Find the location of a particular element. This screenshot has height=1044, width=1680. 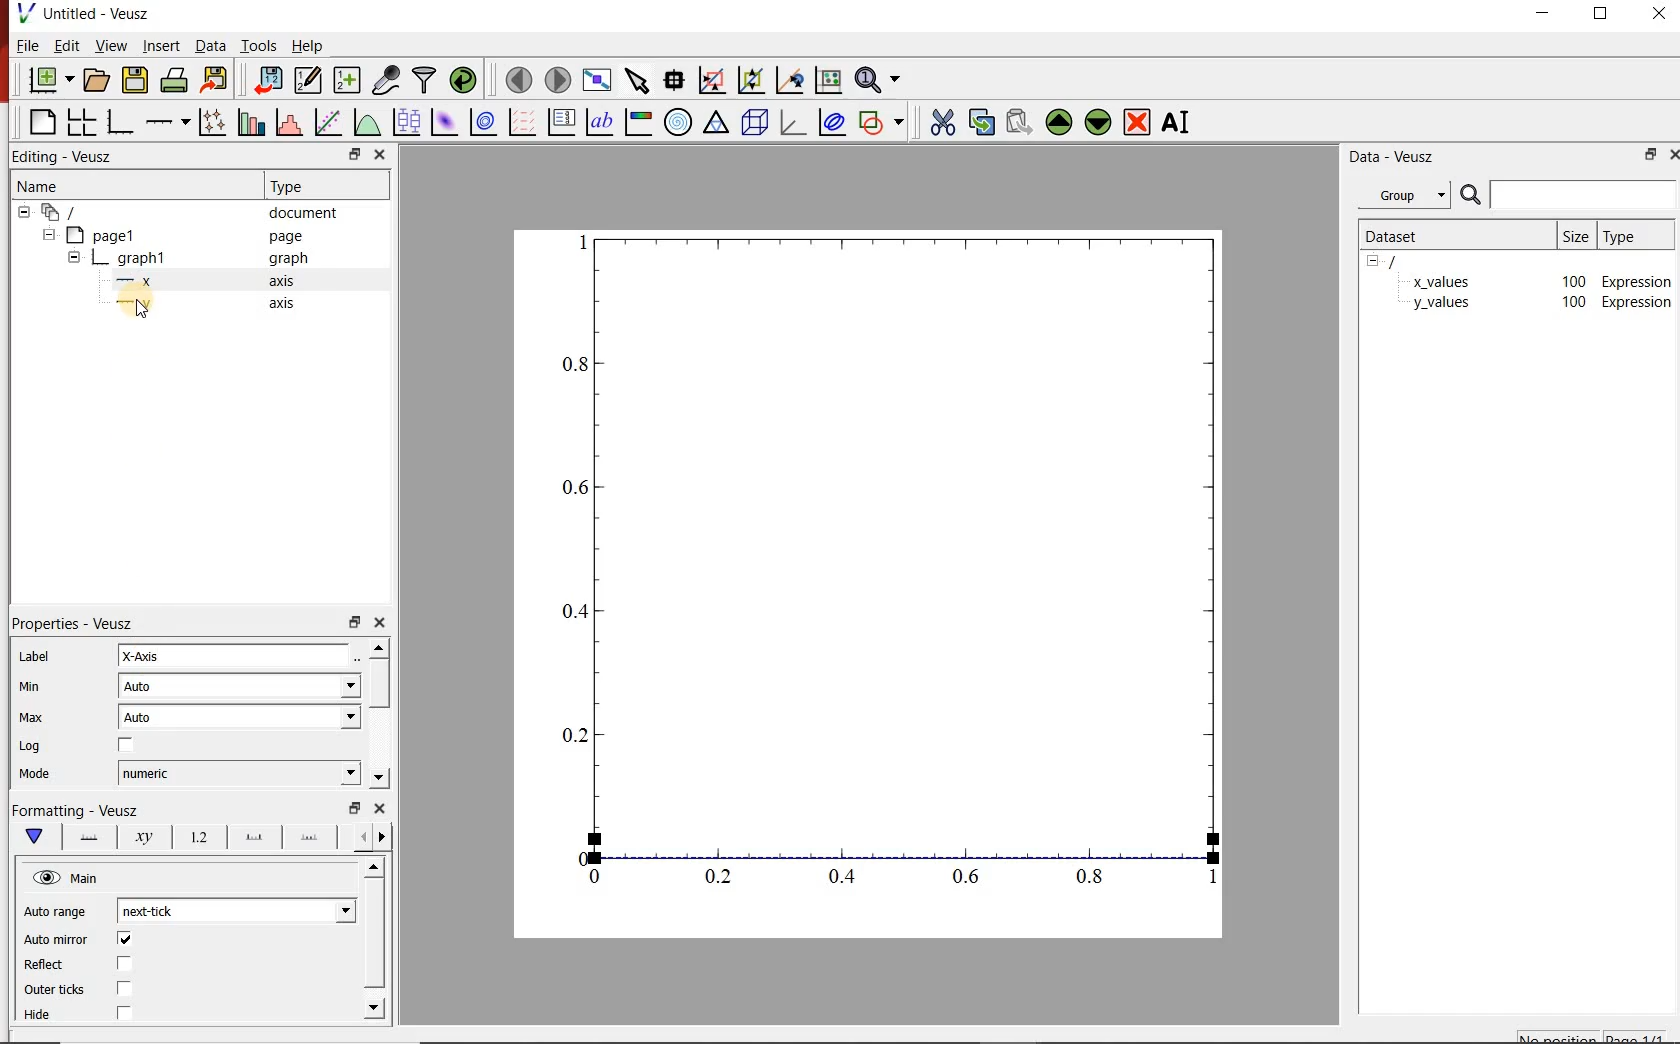

plot a function is located at coordinates (364, 120).